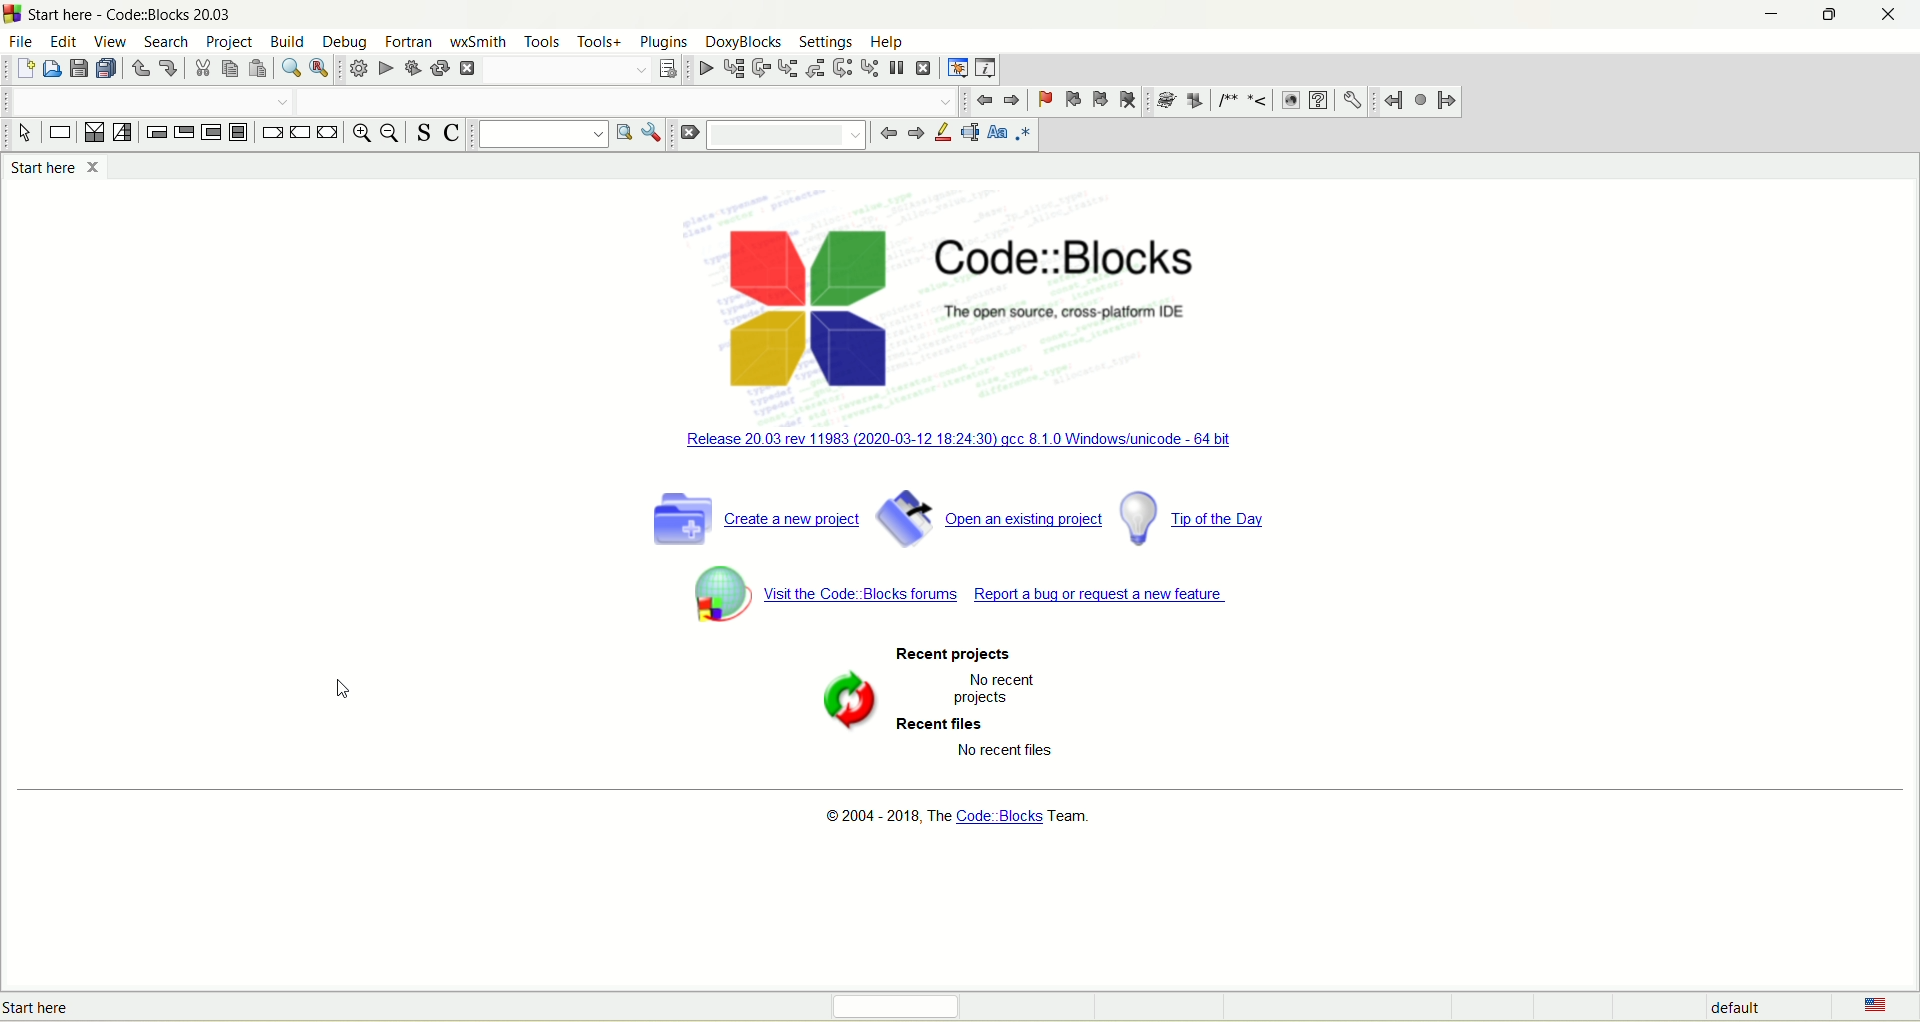  I want to click on step into instruction, so click(871, 69).